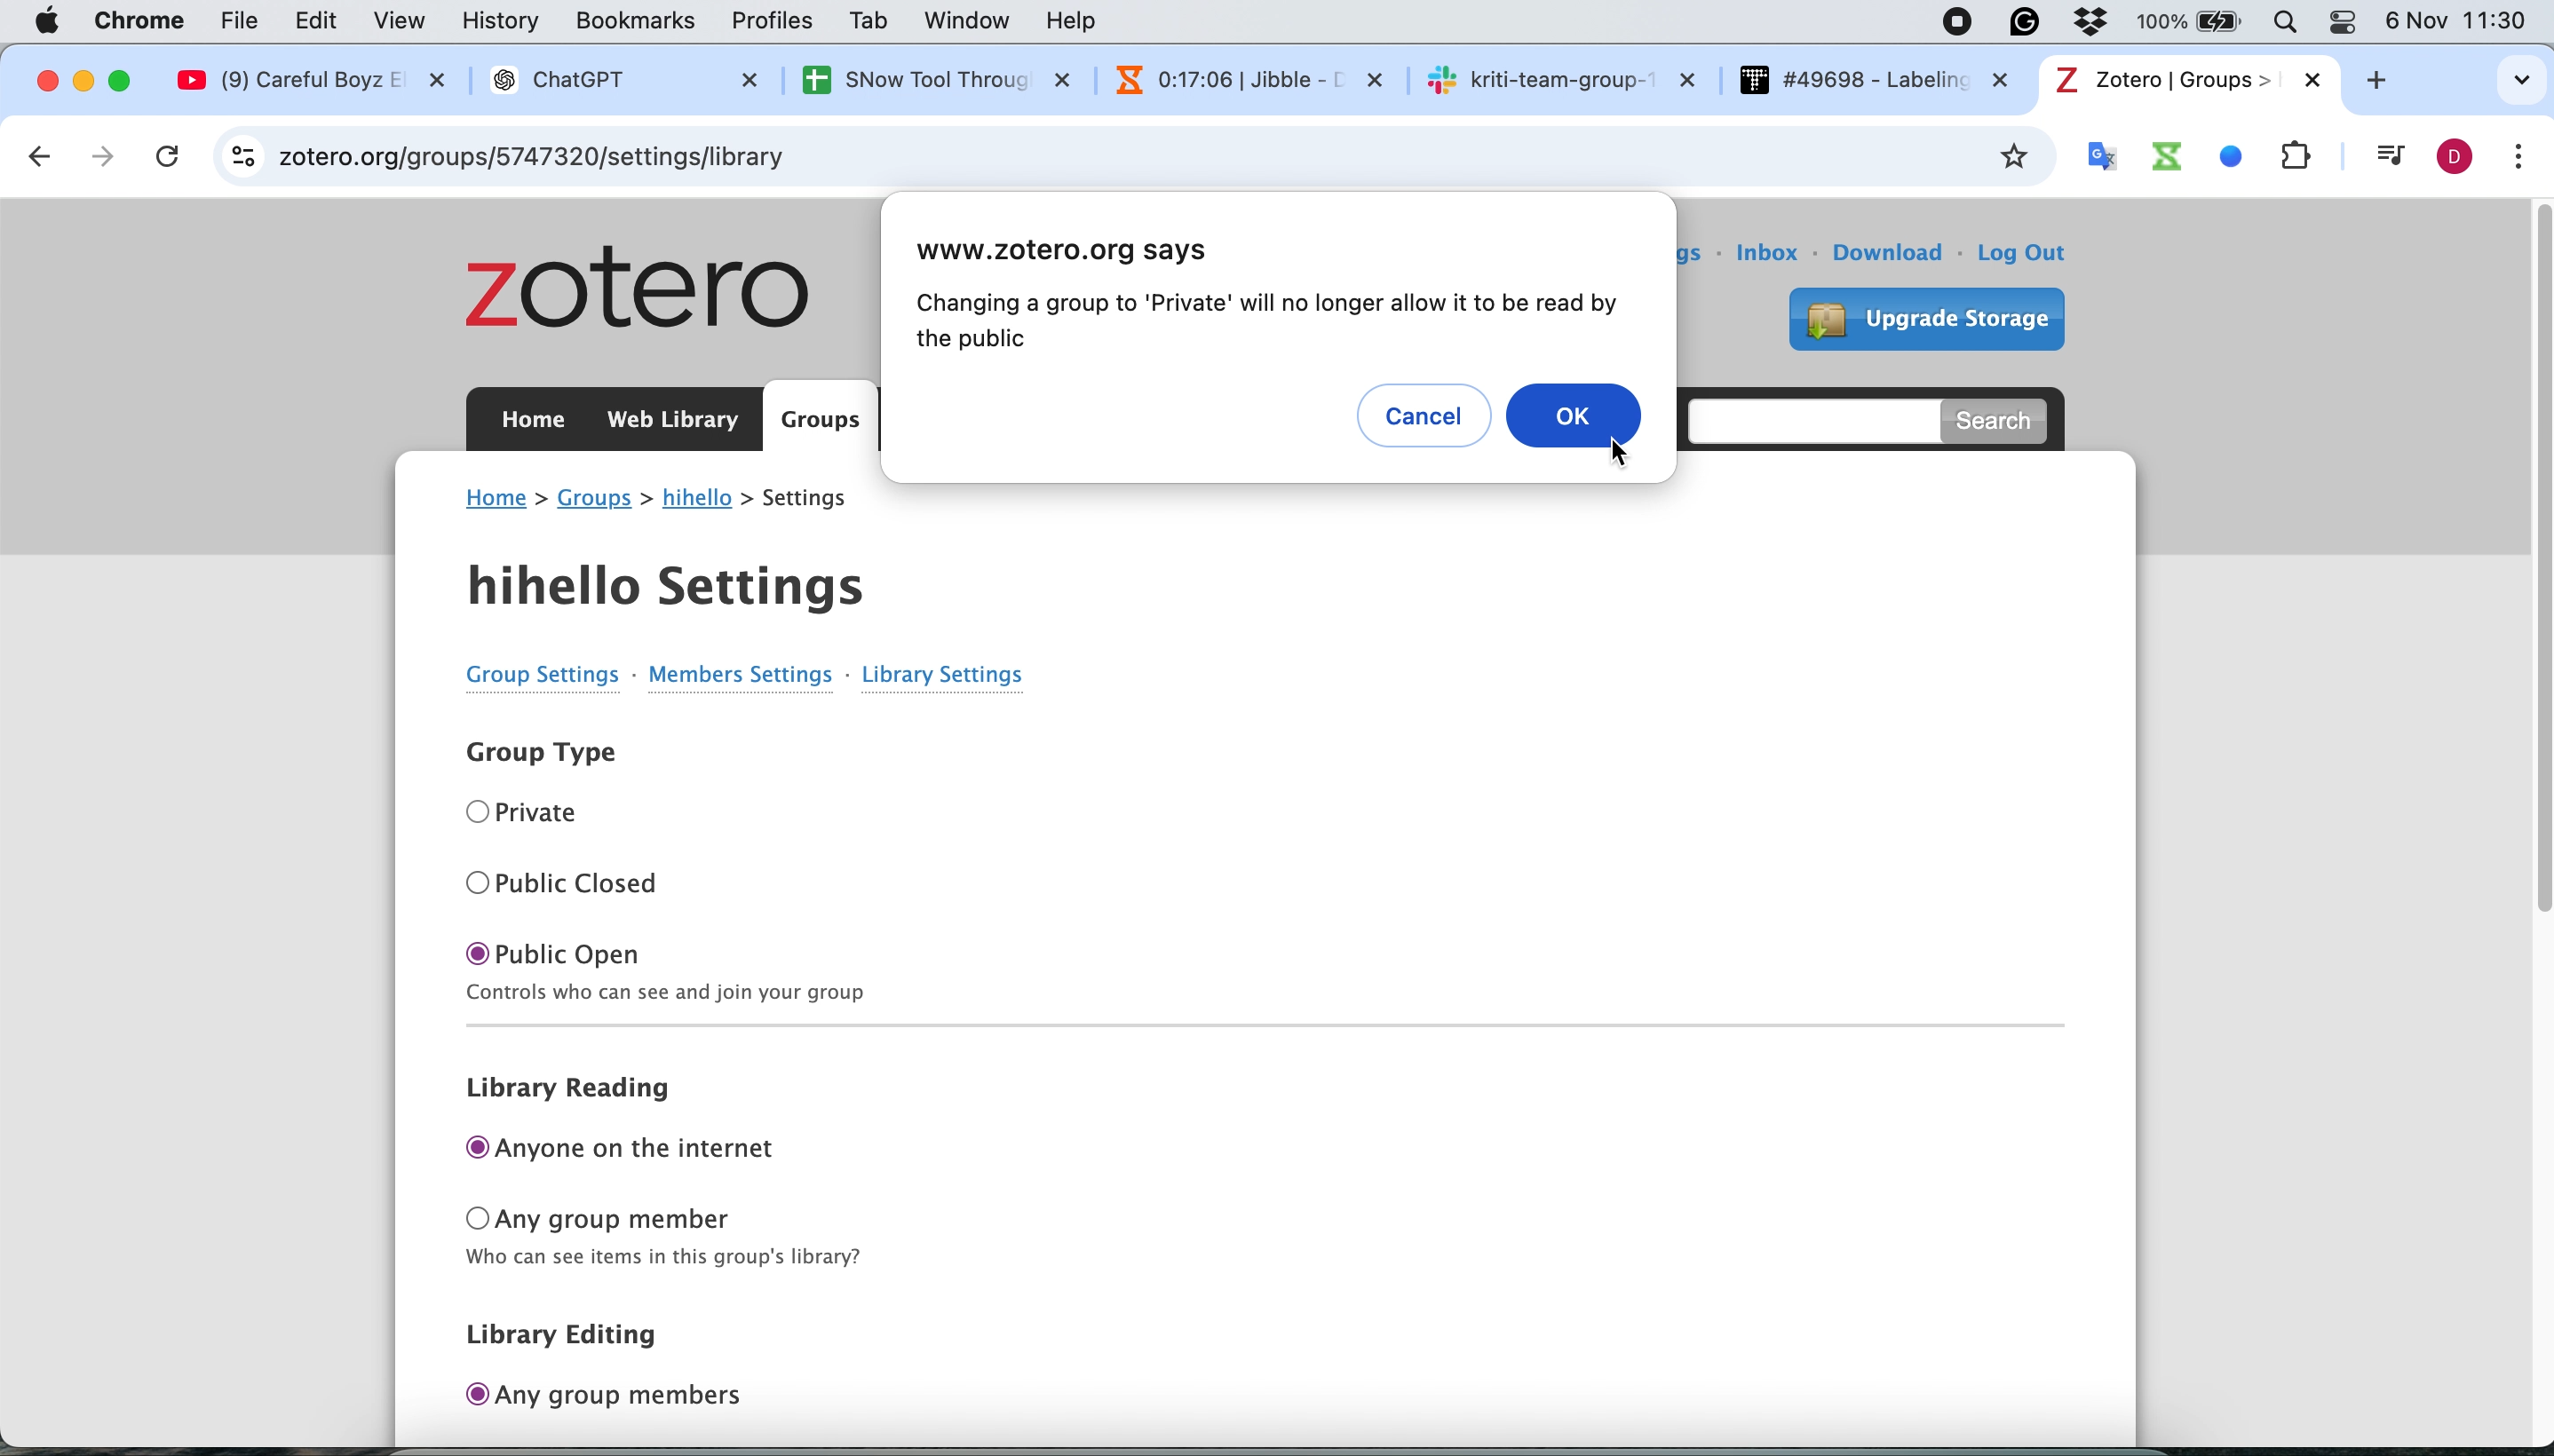 This screenshot has height=1456, width=2554. What do you see at coordinates (1875, 80) in the screenshot?
I see `# #49698 - Labelin: x` at bounding box center [1875, 80].